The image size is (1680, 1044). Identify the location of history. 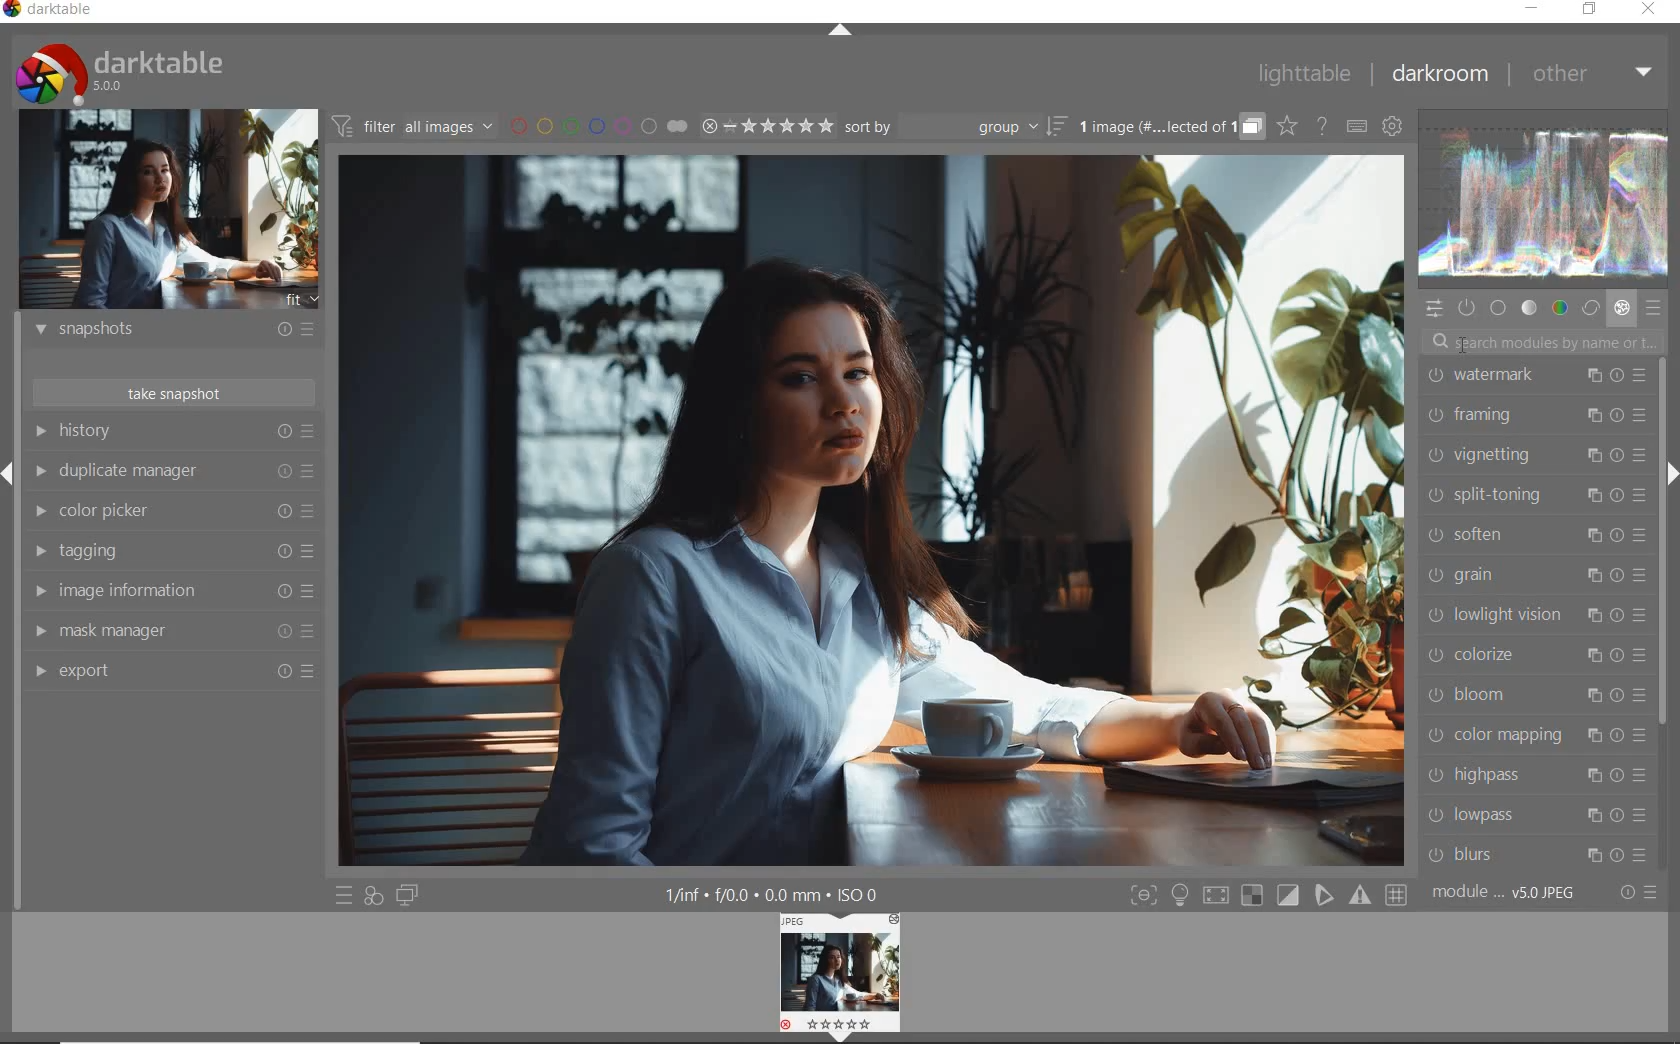
(172, 430).